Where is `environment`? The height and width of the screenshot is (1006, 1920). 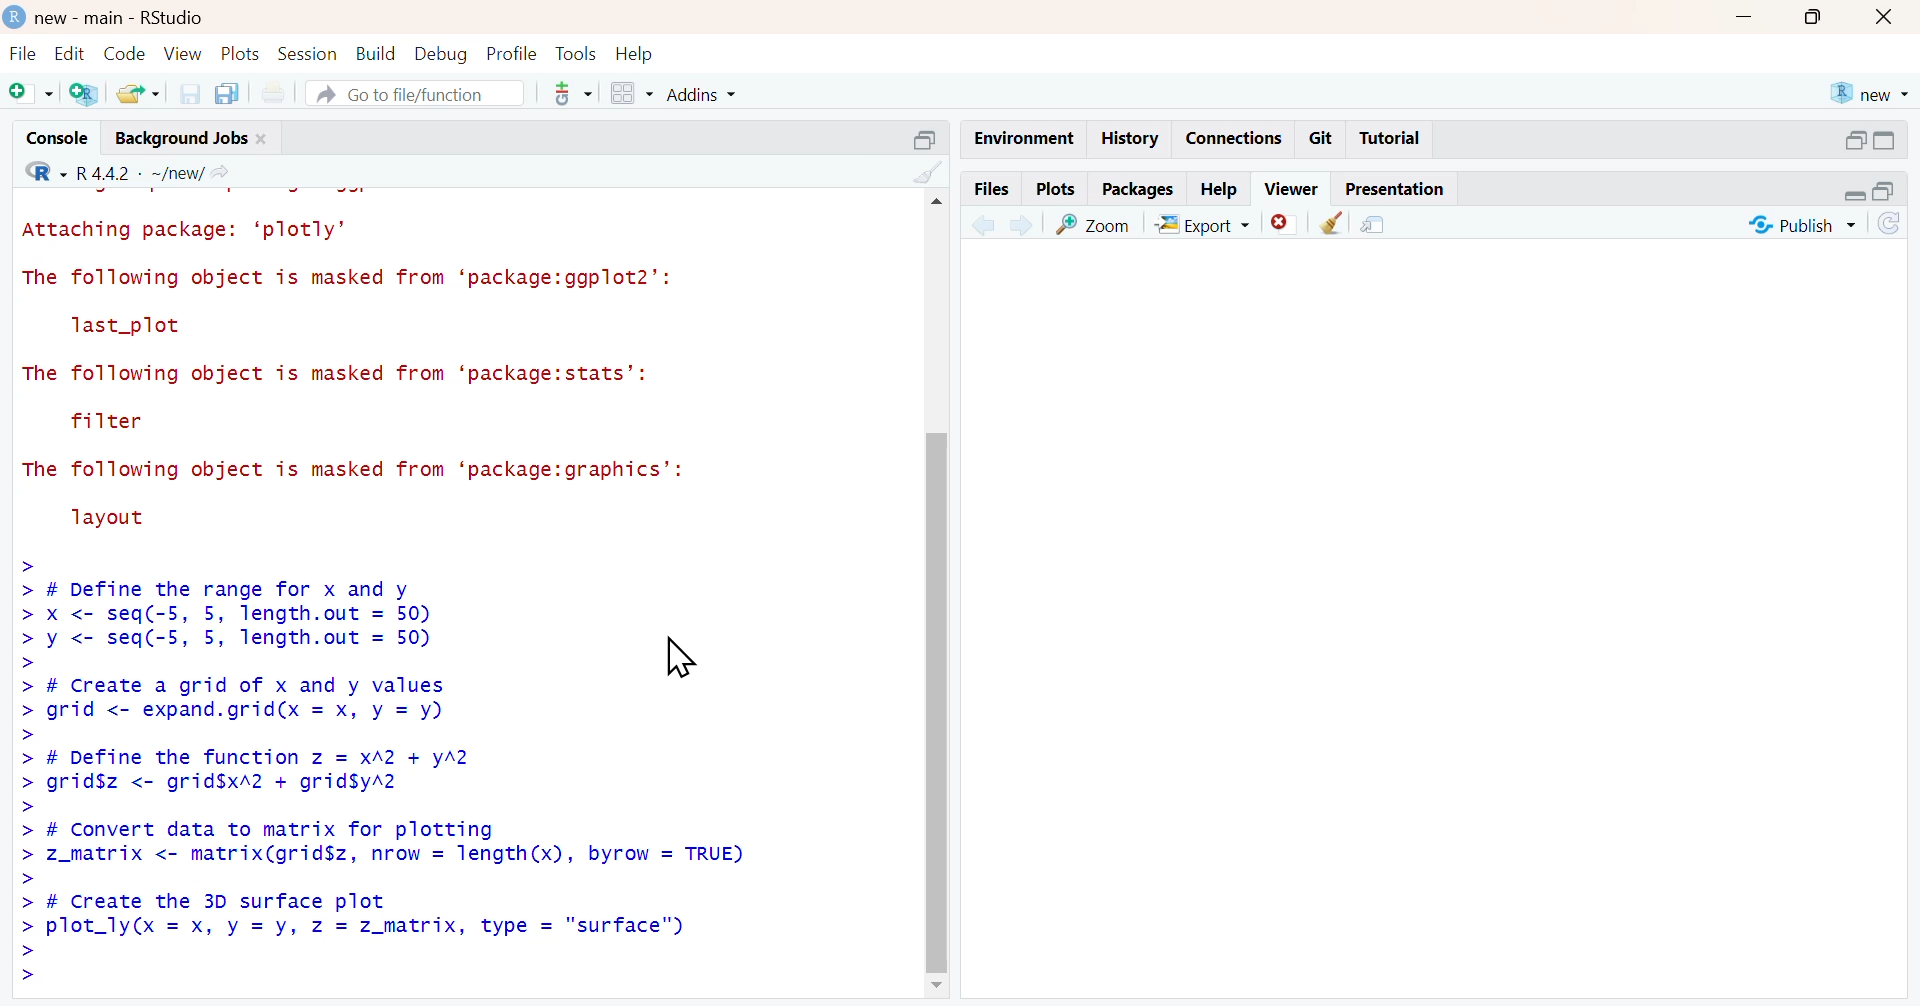 environment is located at coordinates (1020, 137).